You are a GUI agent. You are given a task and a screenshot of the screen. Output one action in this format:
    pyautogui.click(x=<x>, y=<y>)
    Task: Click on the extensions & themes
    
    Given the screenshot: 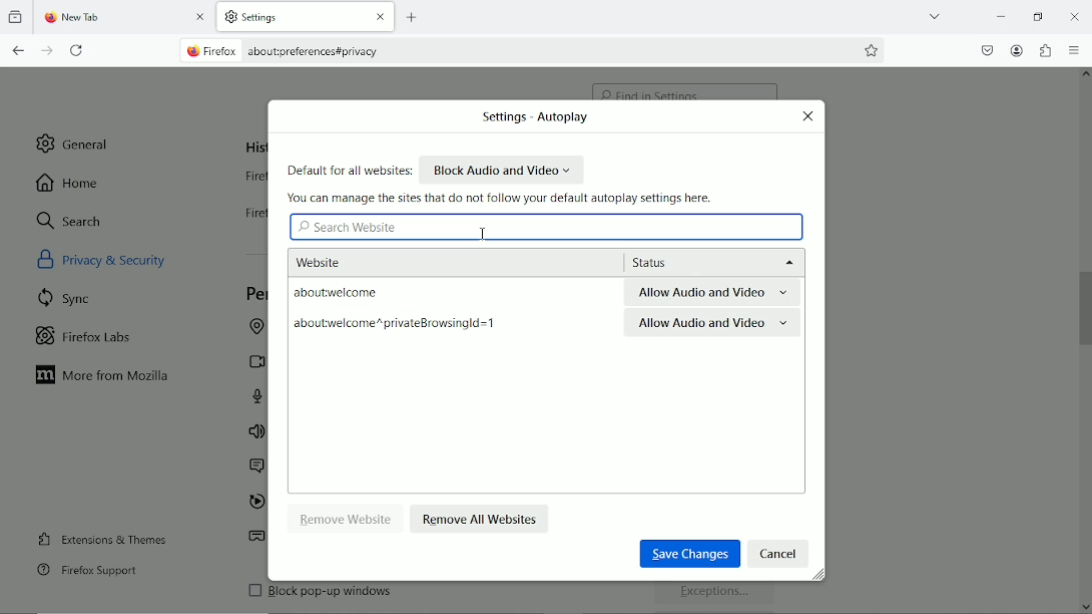 What is the action you would take?
    pyautogui.click(x=100, y=538)
    